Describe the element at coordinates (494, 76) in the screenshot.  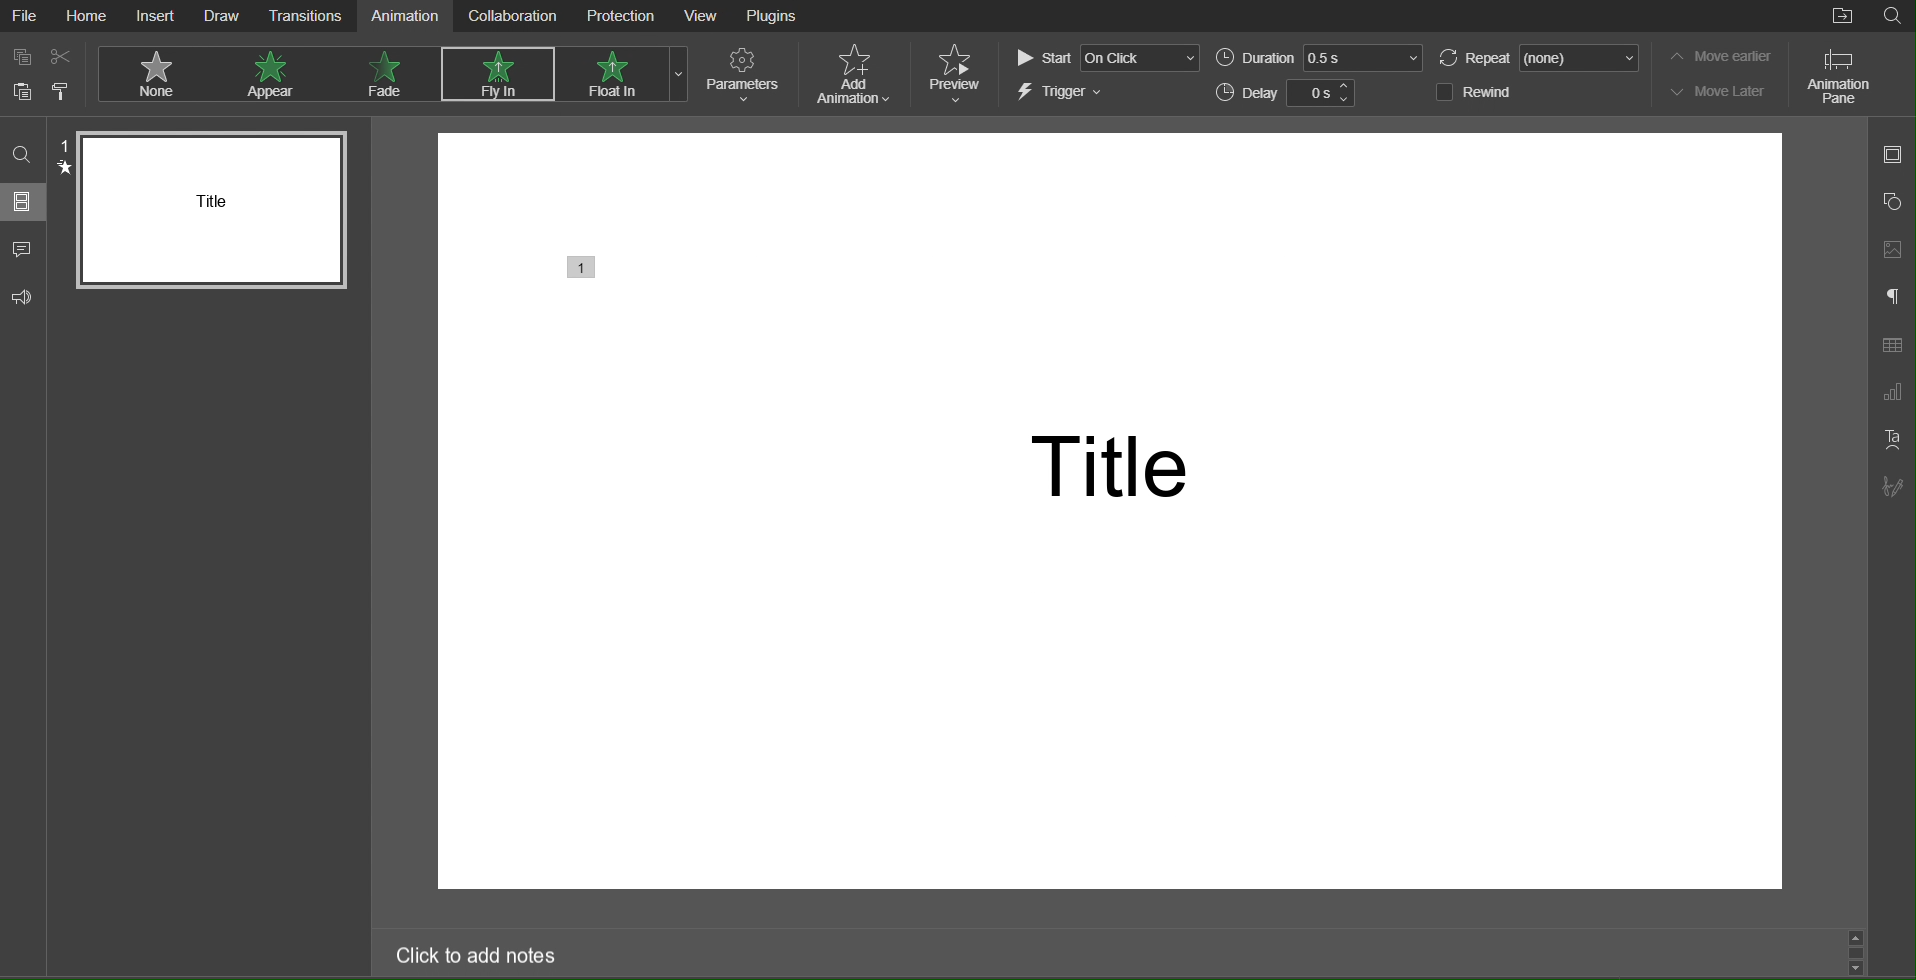
I see `Fly In` at that location.